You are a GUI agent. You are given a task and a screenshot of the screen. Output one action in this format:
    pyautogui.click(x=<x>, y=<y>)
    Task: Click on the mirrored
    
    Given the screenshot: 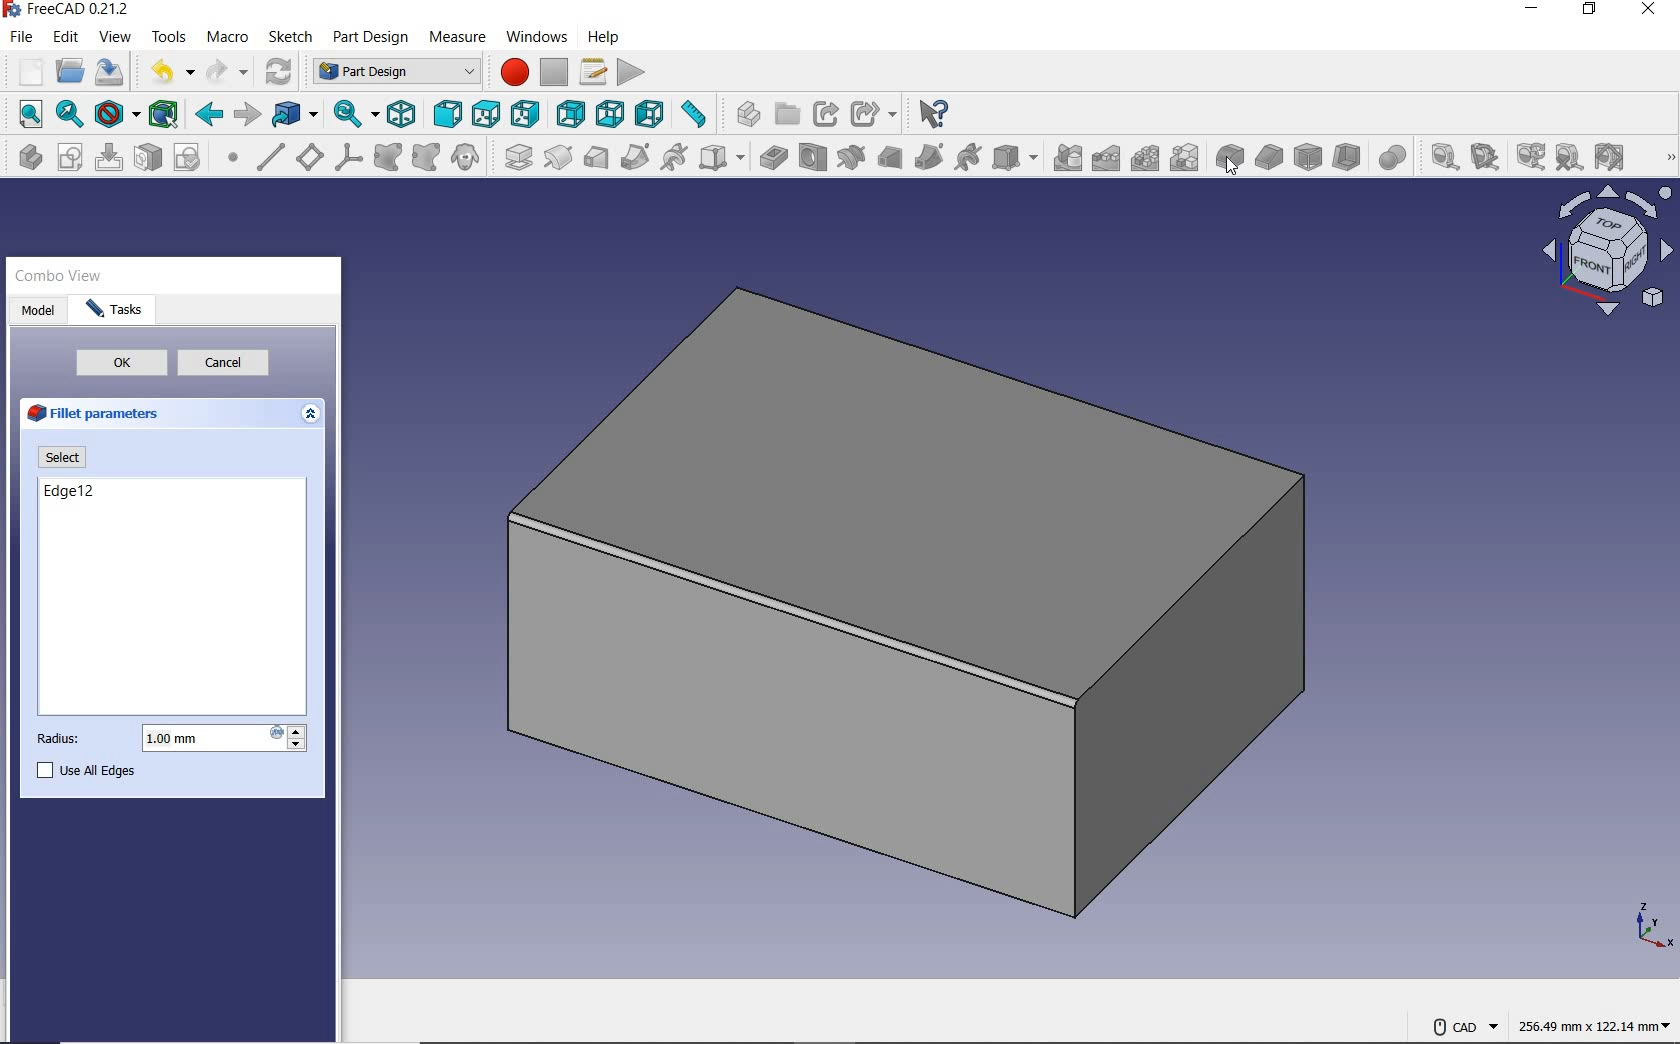 What is the action you would take?
    pyautogui.click(x=1064, y=158)
    